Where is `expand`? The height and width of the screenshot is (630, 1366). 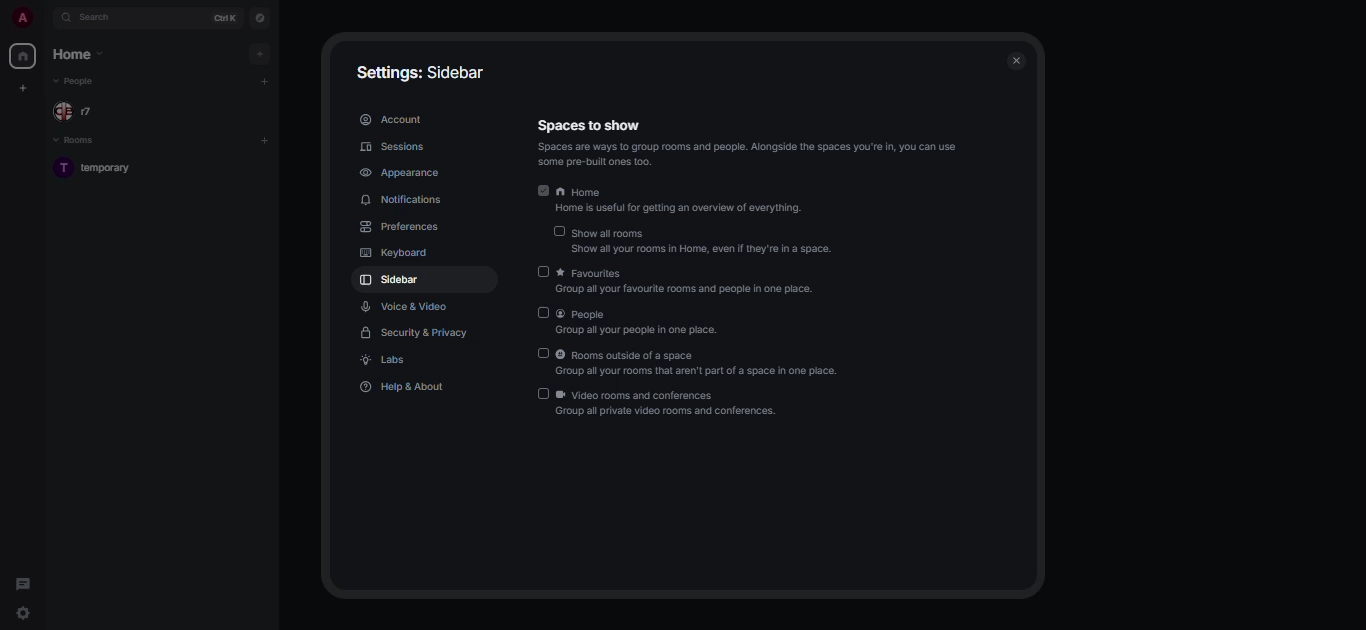
expand is located at coordinates (45, 17).